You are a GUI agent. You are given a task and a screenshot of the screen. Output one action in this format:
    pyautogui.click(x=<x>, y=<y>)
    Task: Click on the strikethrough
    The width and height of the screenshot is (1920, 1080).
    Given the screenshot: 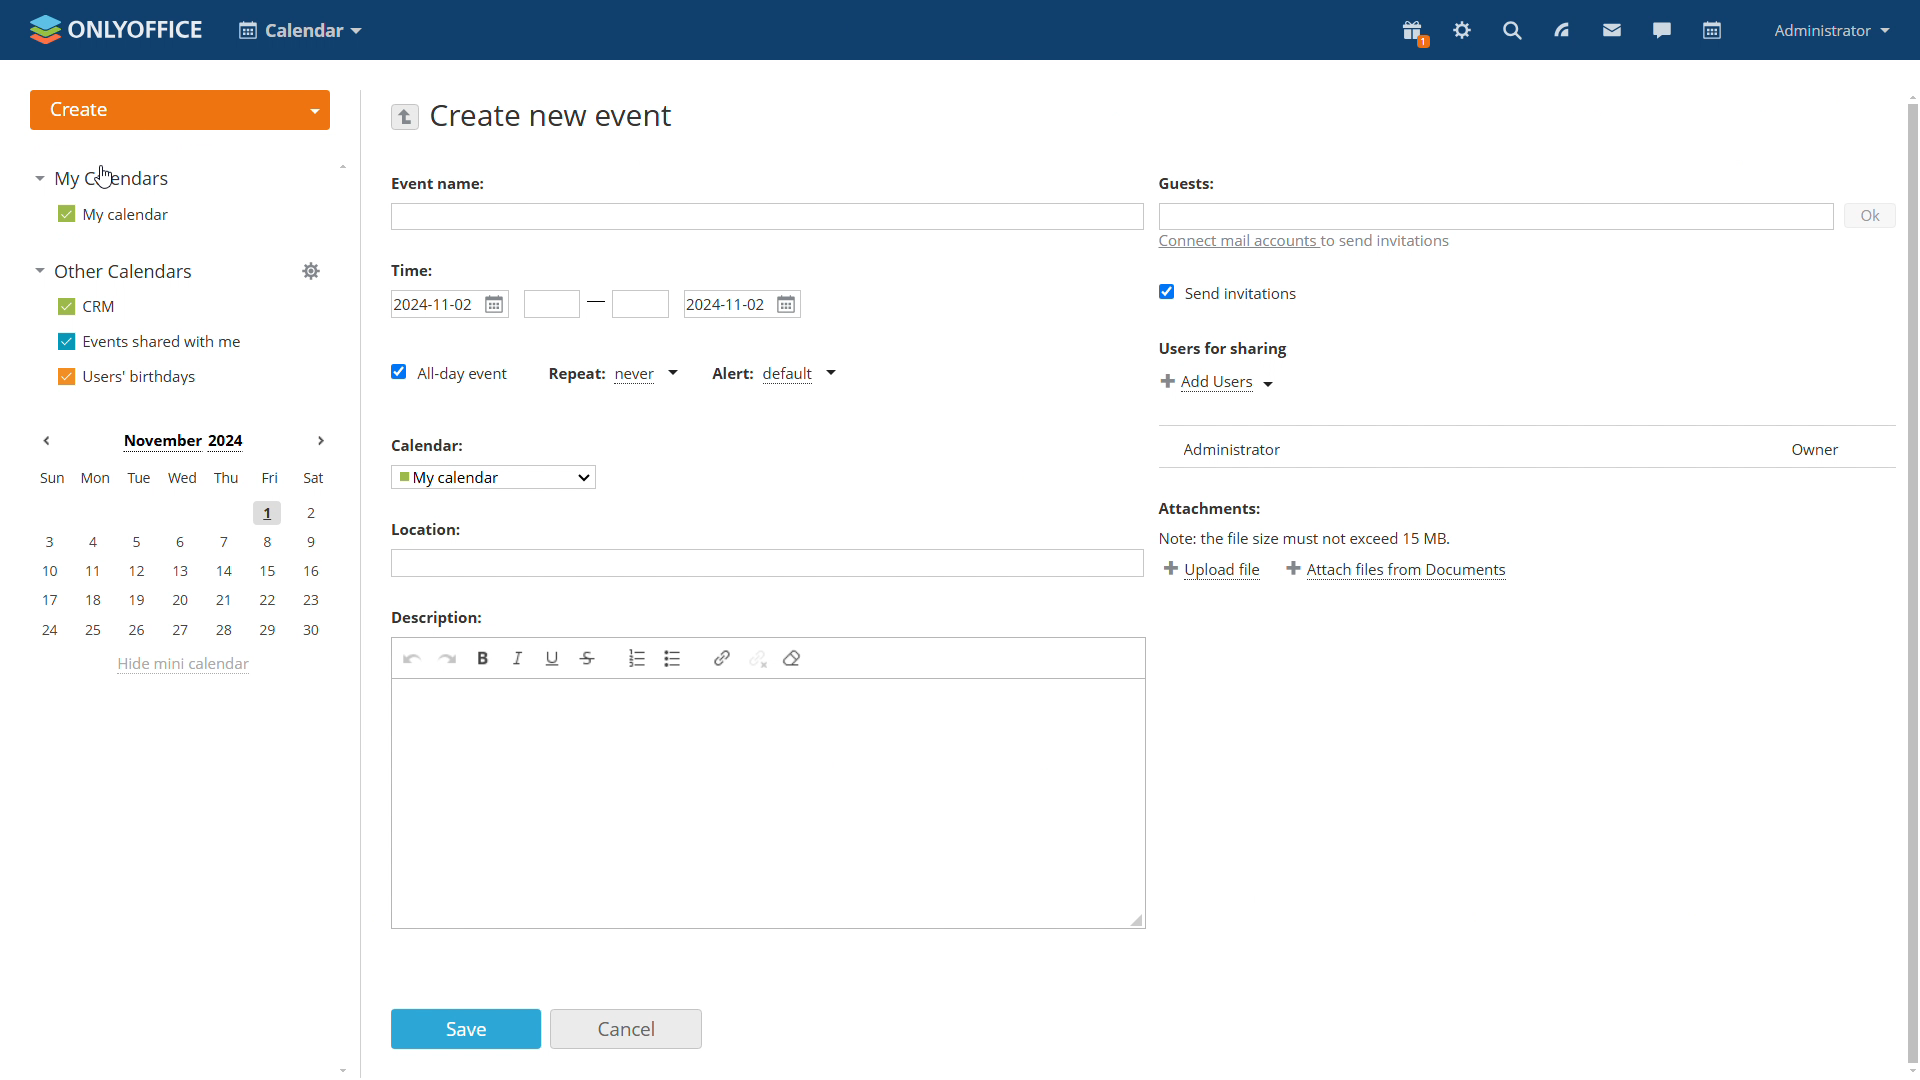 What is the action you would take?
    pyautogui.click(x=588, y=658)
    